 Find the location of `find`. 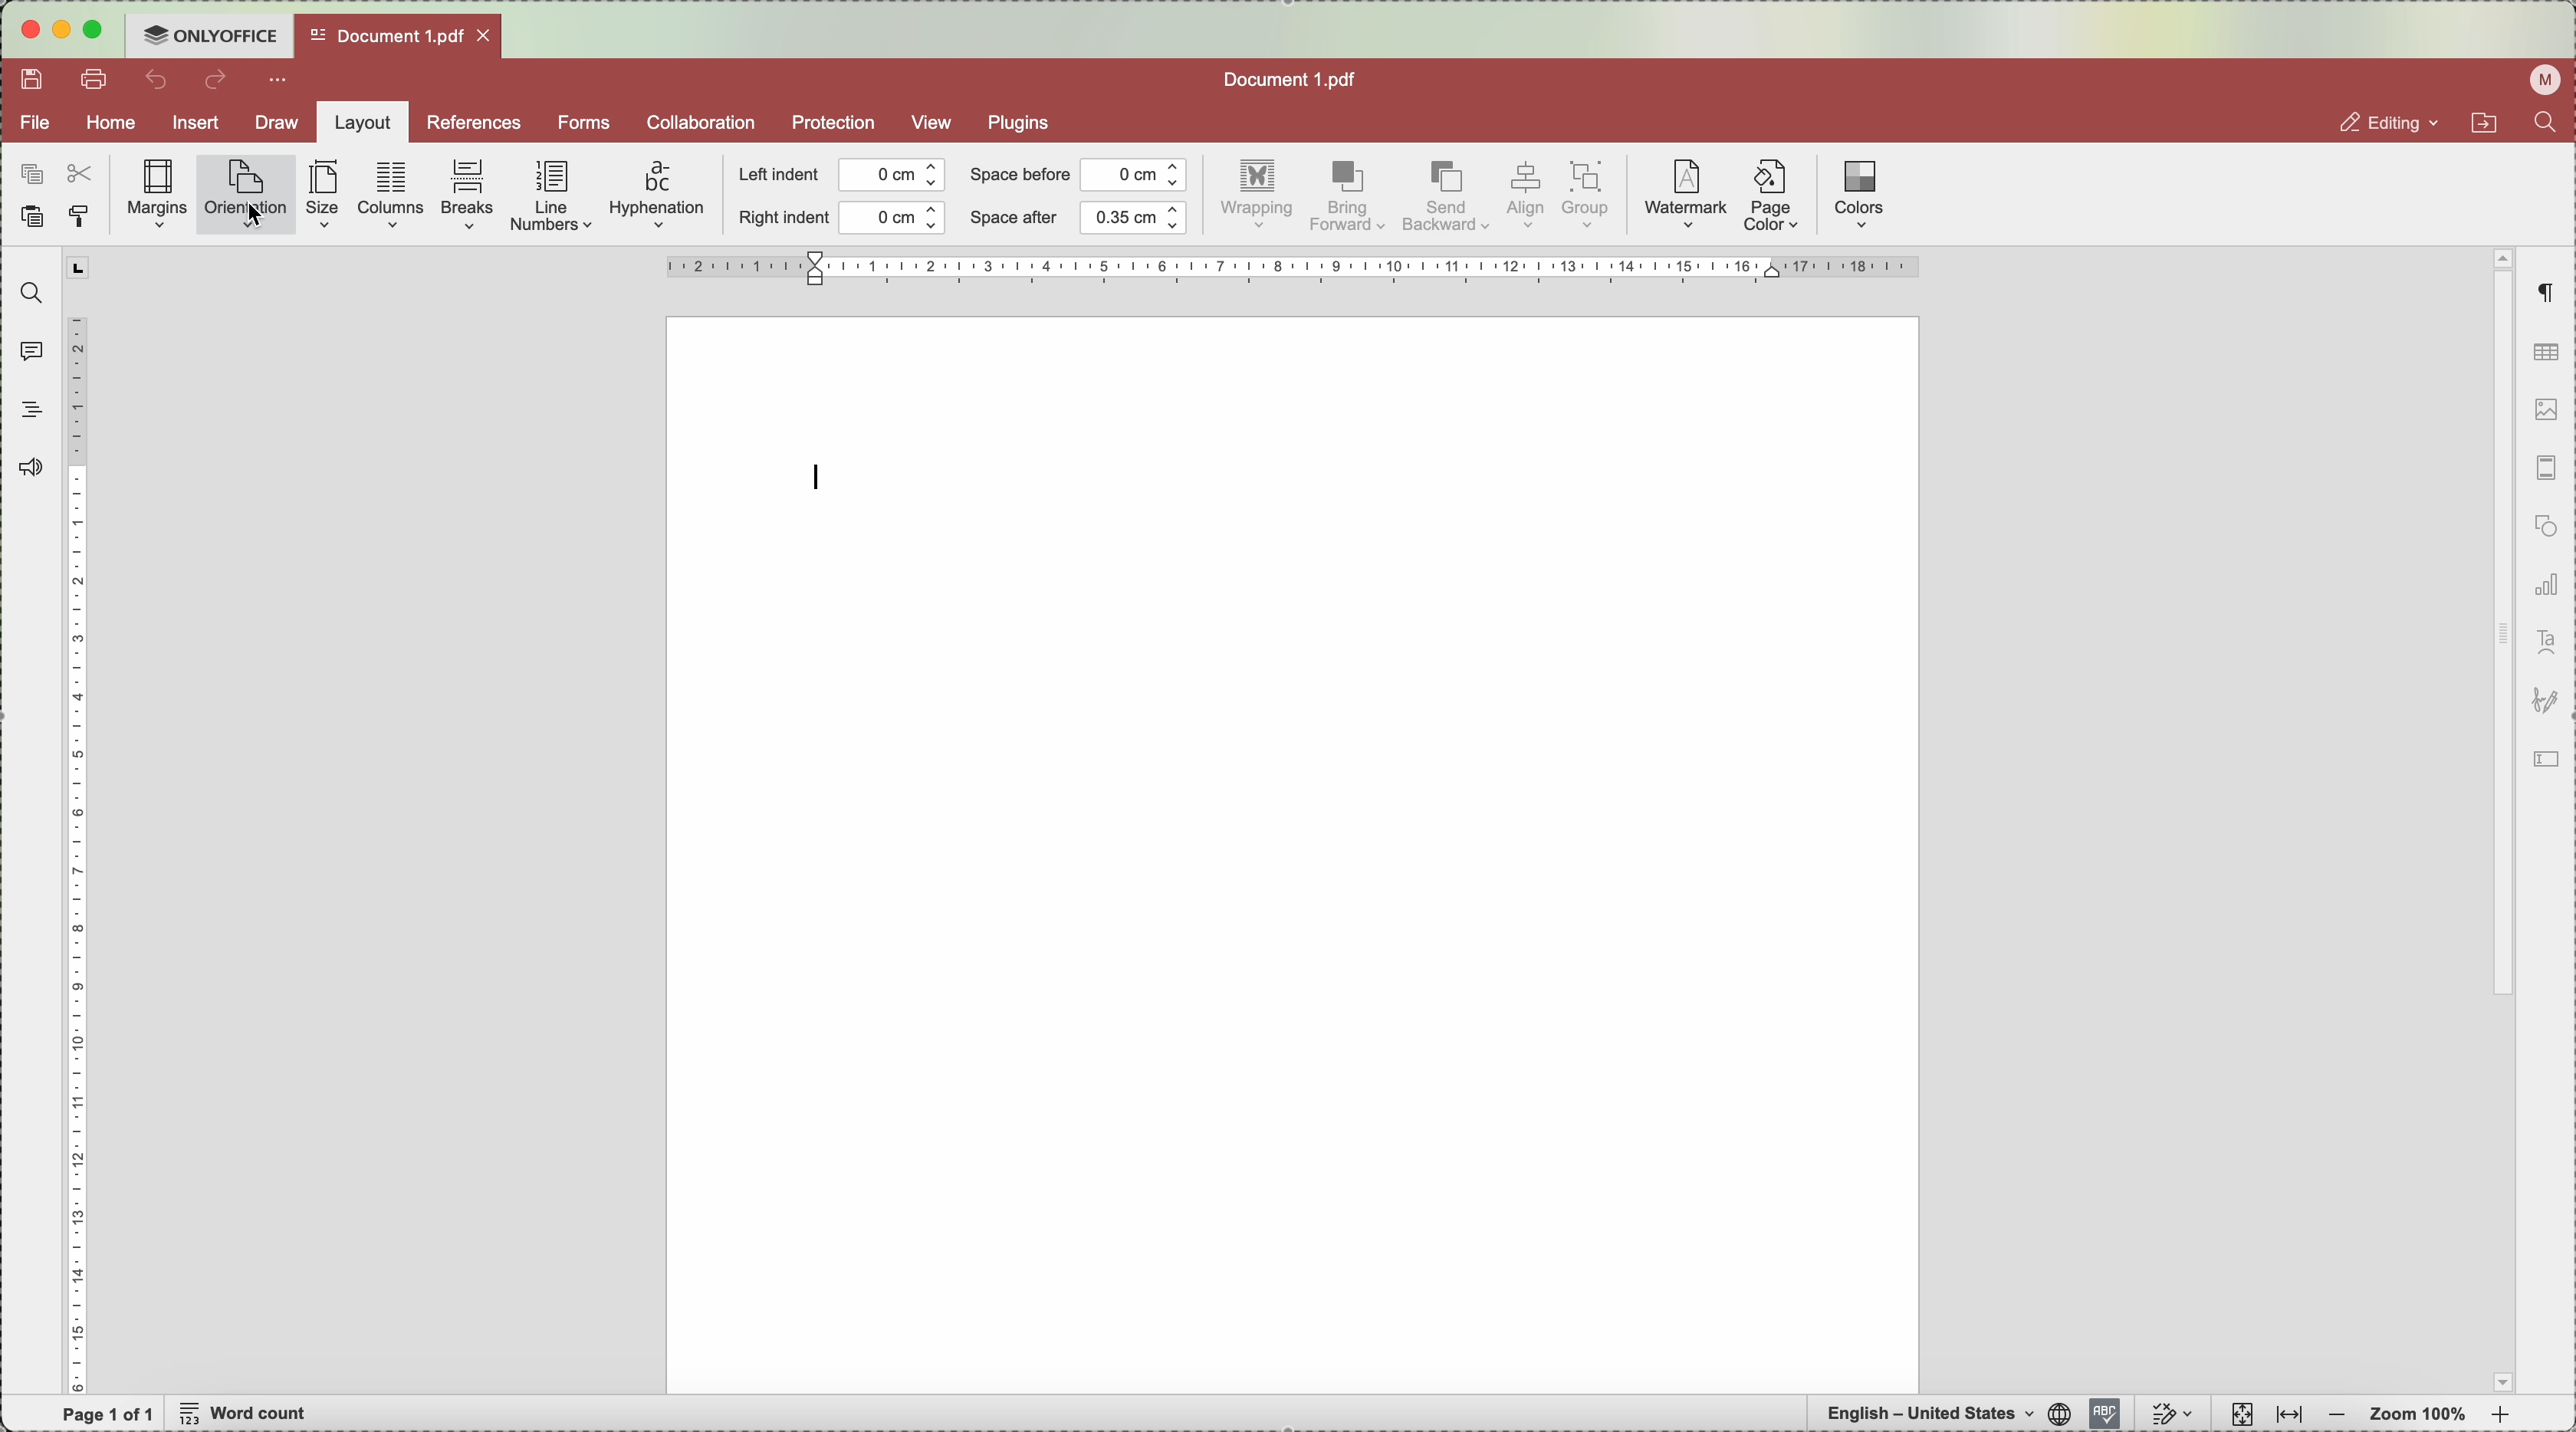

find is located at coordinates (26, 293).